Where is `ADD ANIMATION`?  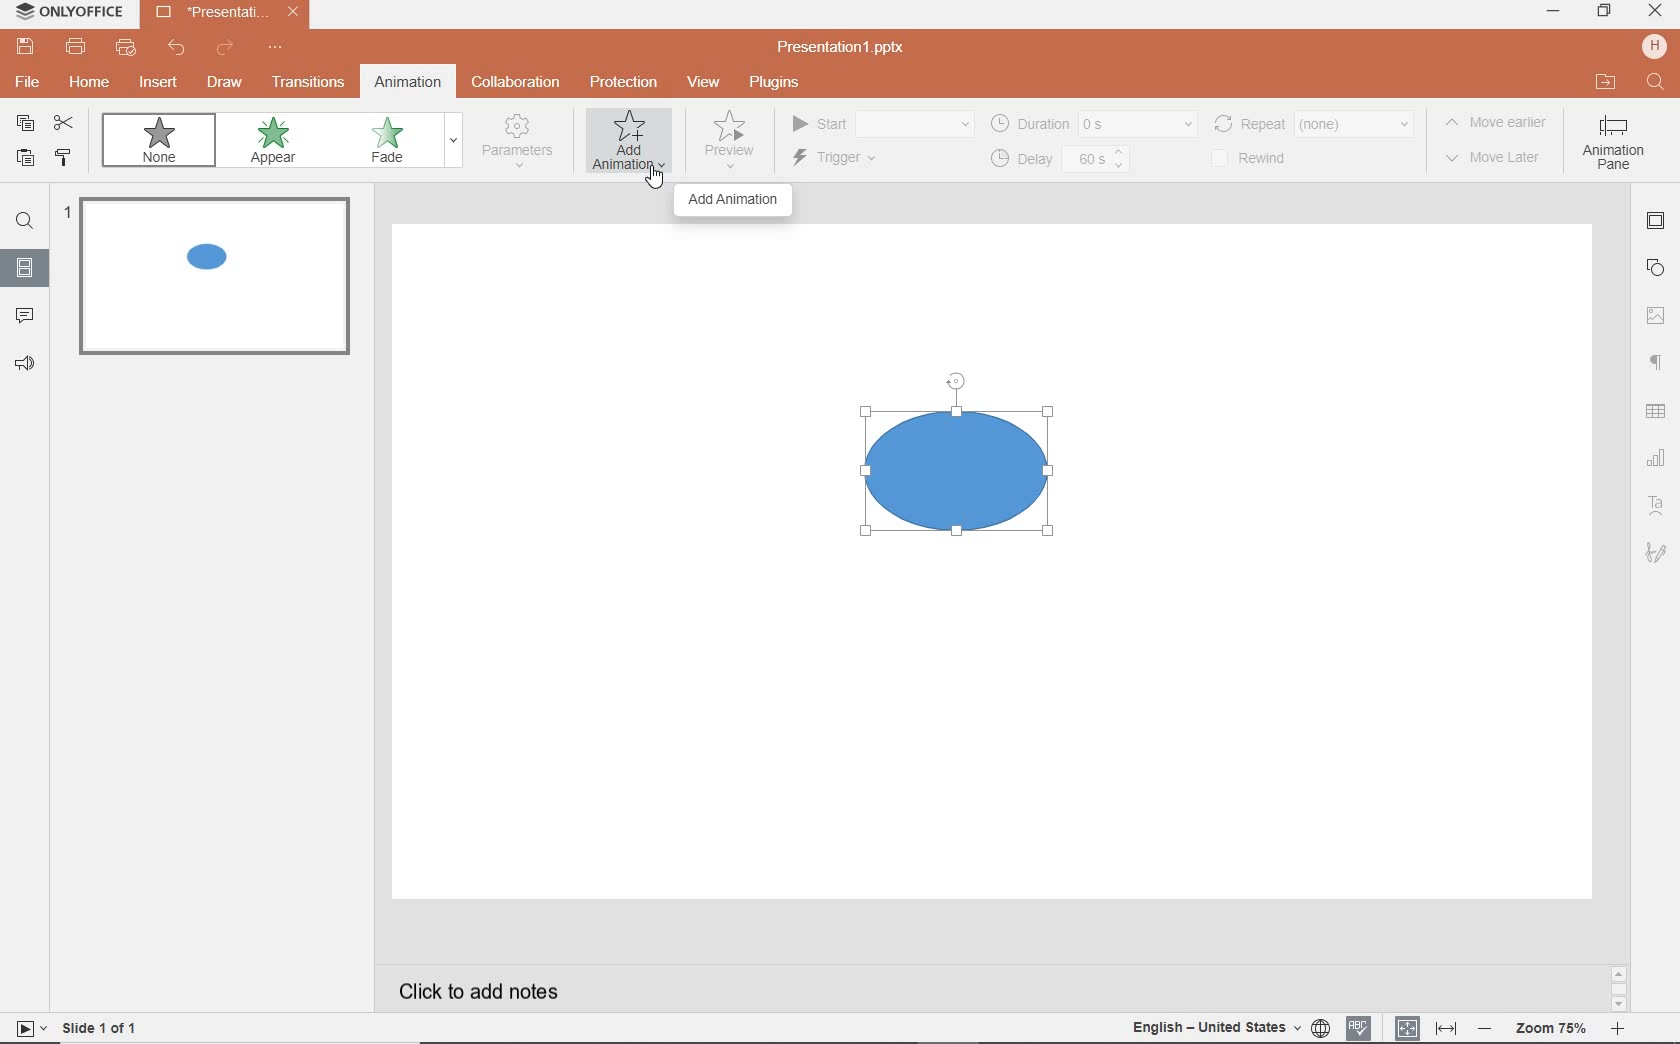 ADD ANIMATION is located at coordinates (733, 200).